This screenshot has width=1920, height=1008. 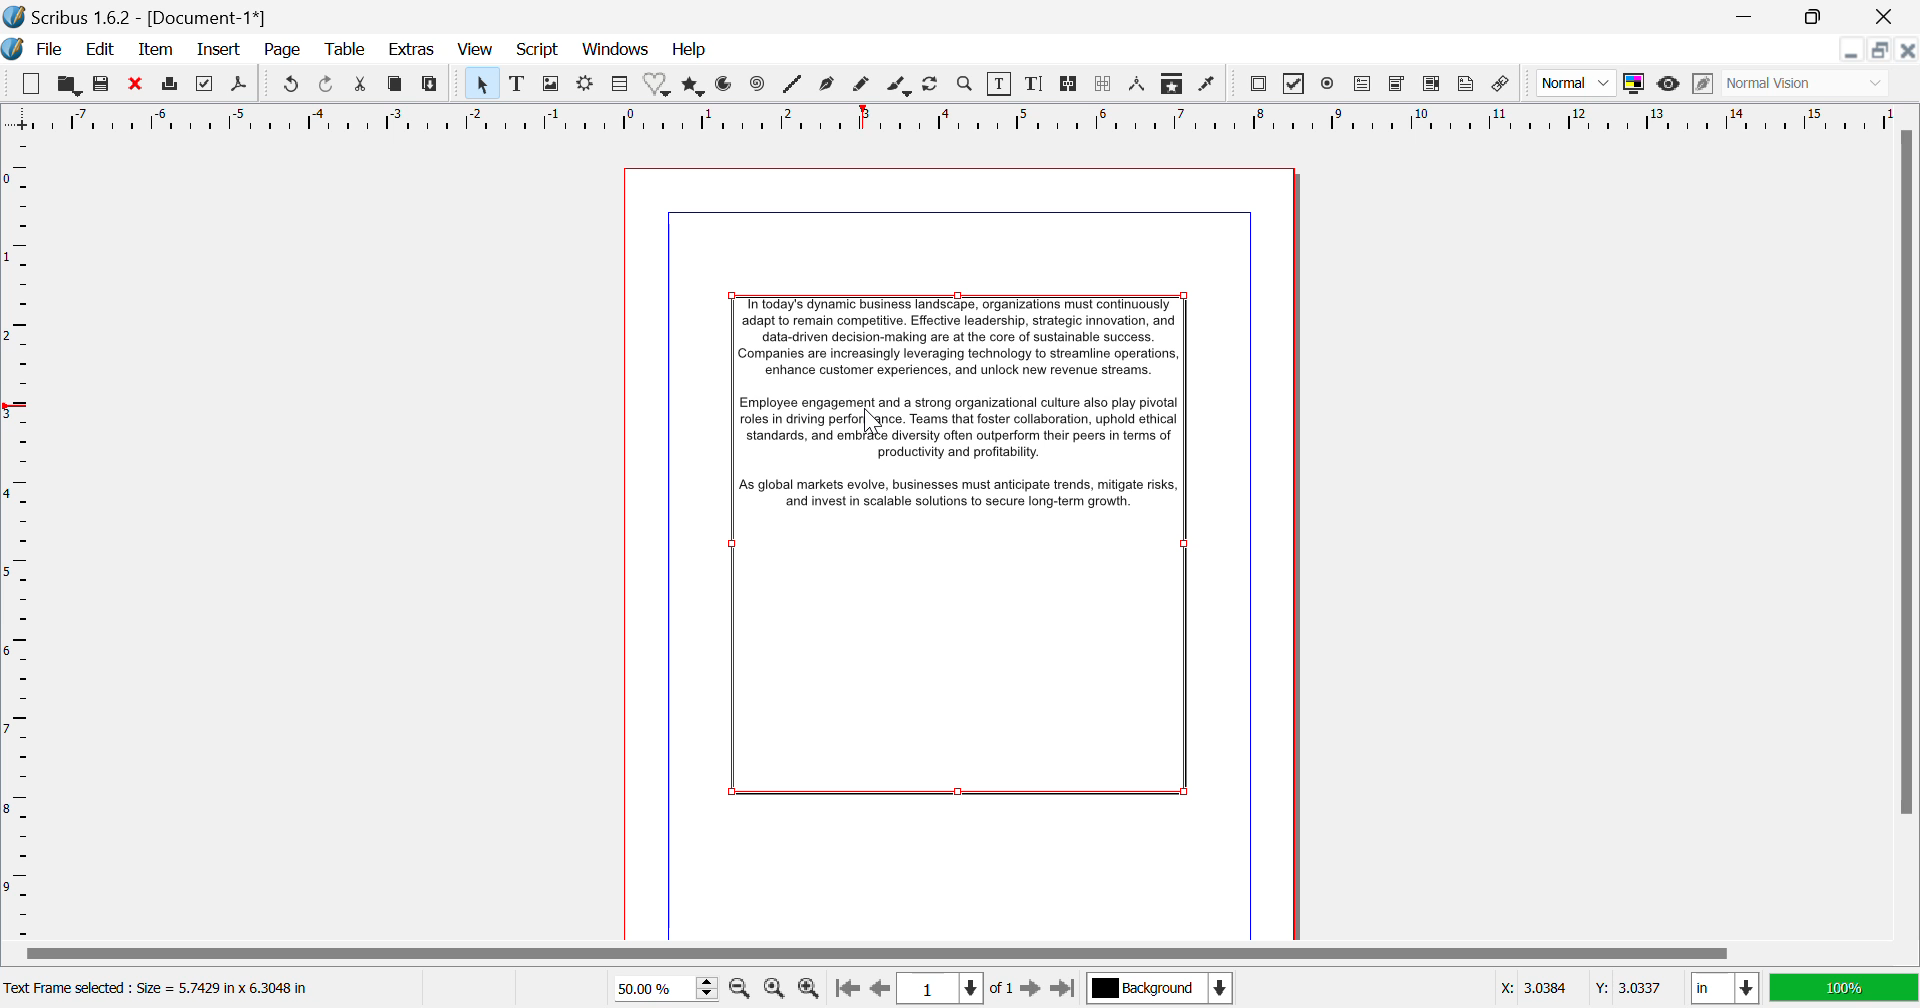 I want to click on Polygons, so click(x=695, y=84).